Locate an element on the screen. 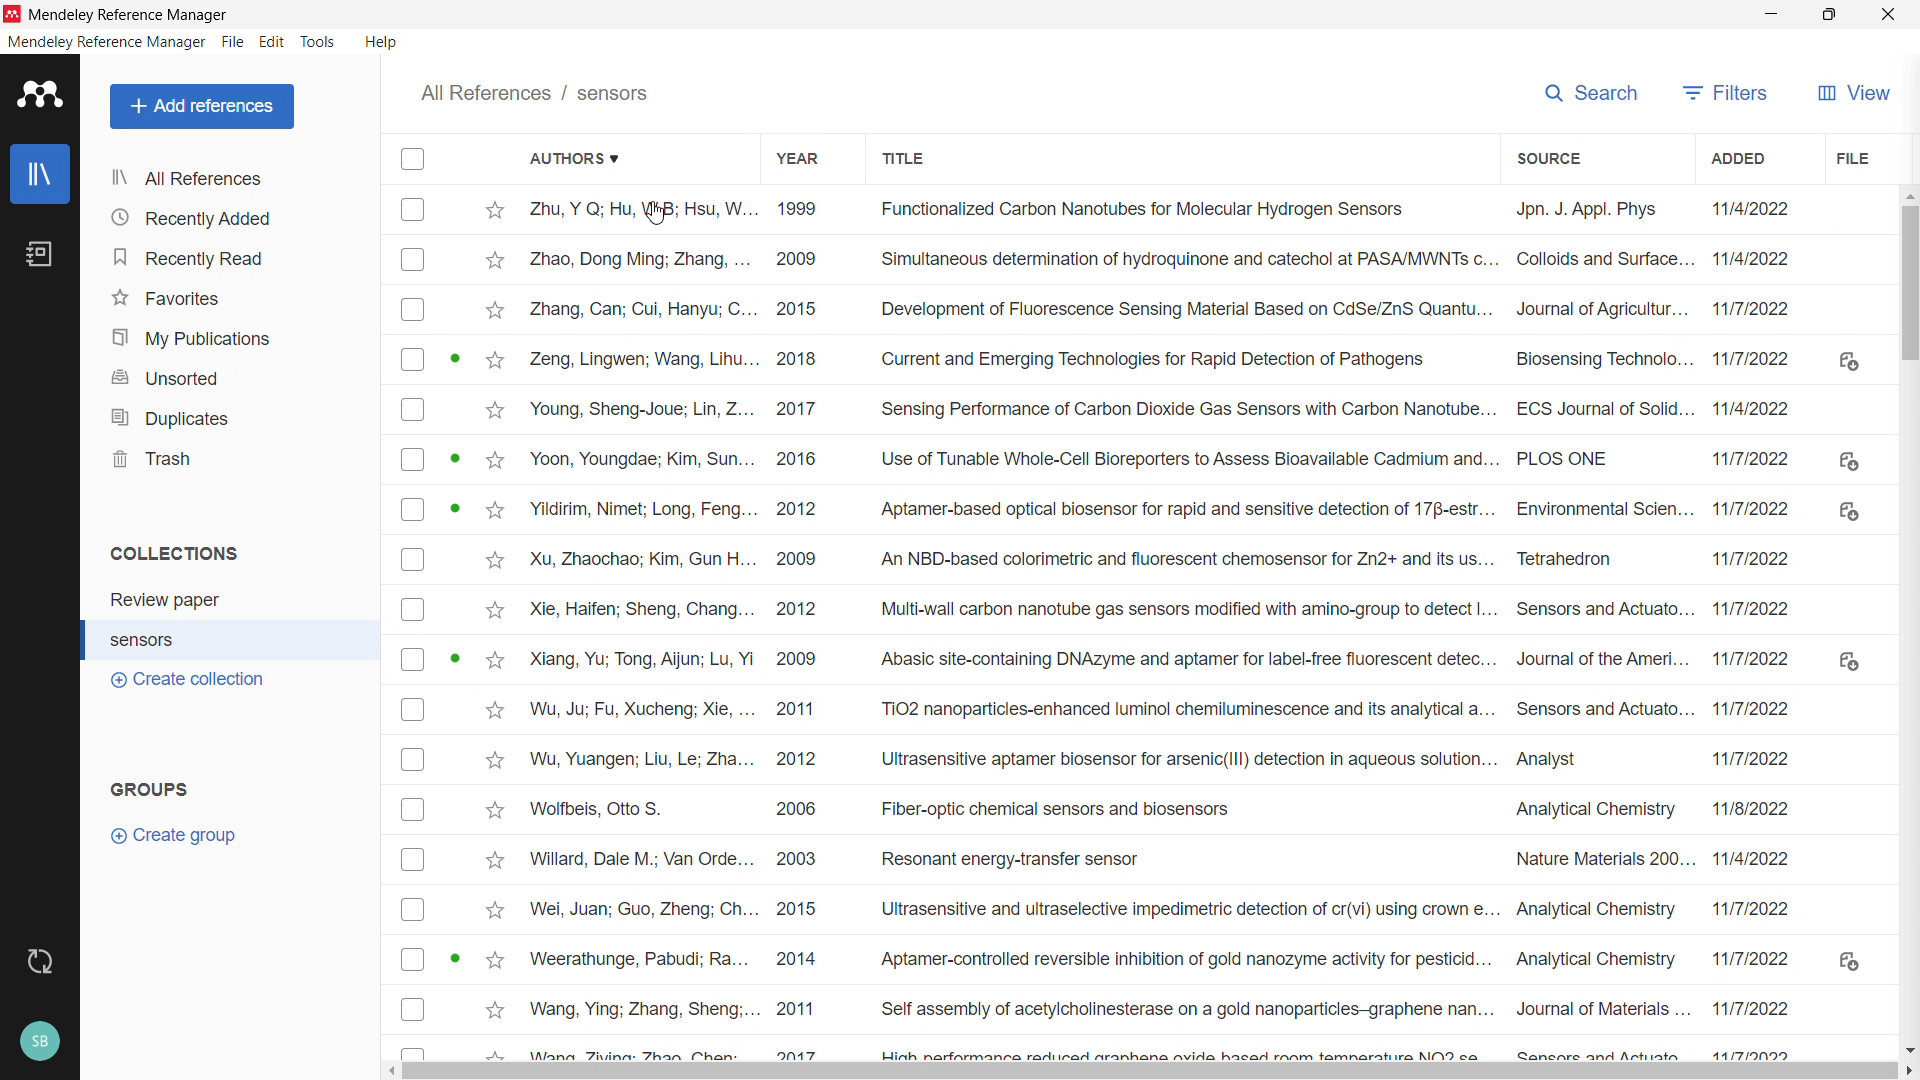 The height and width of the screenshot is (1080, 1920). Select all entries  is located at coordinates (411, 158).